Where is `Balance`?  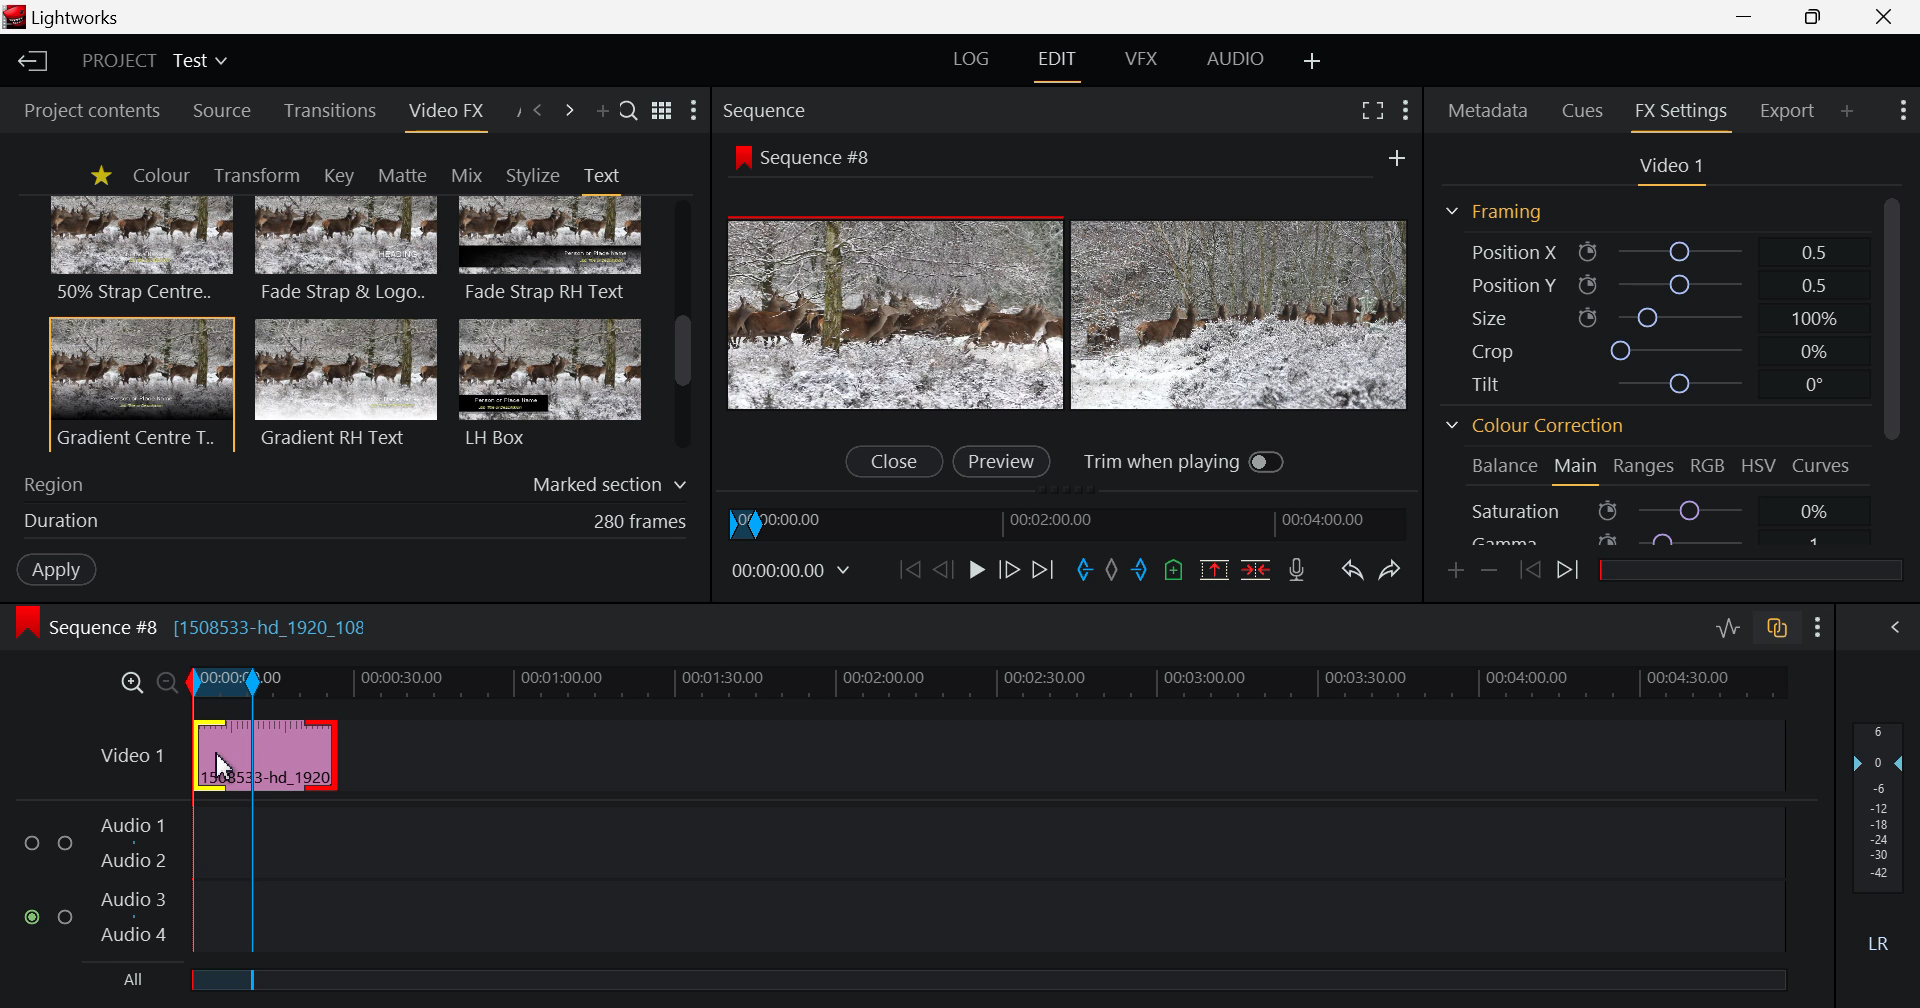
Balance is located at coordinates (1504, 465).